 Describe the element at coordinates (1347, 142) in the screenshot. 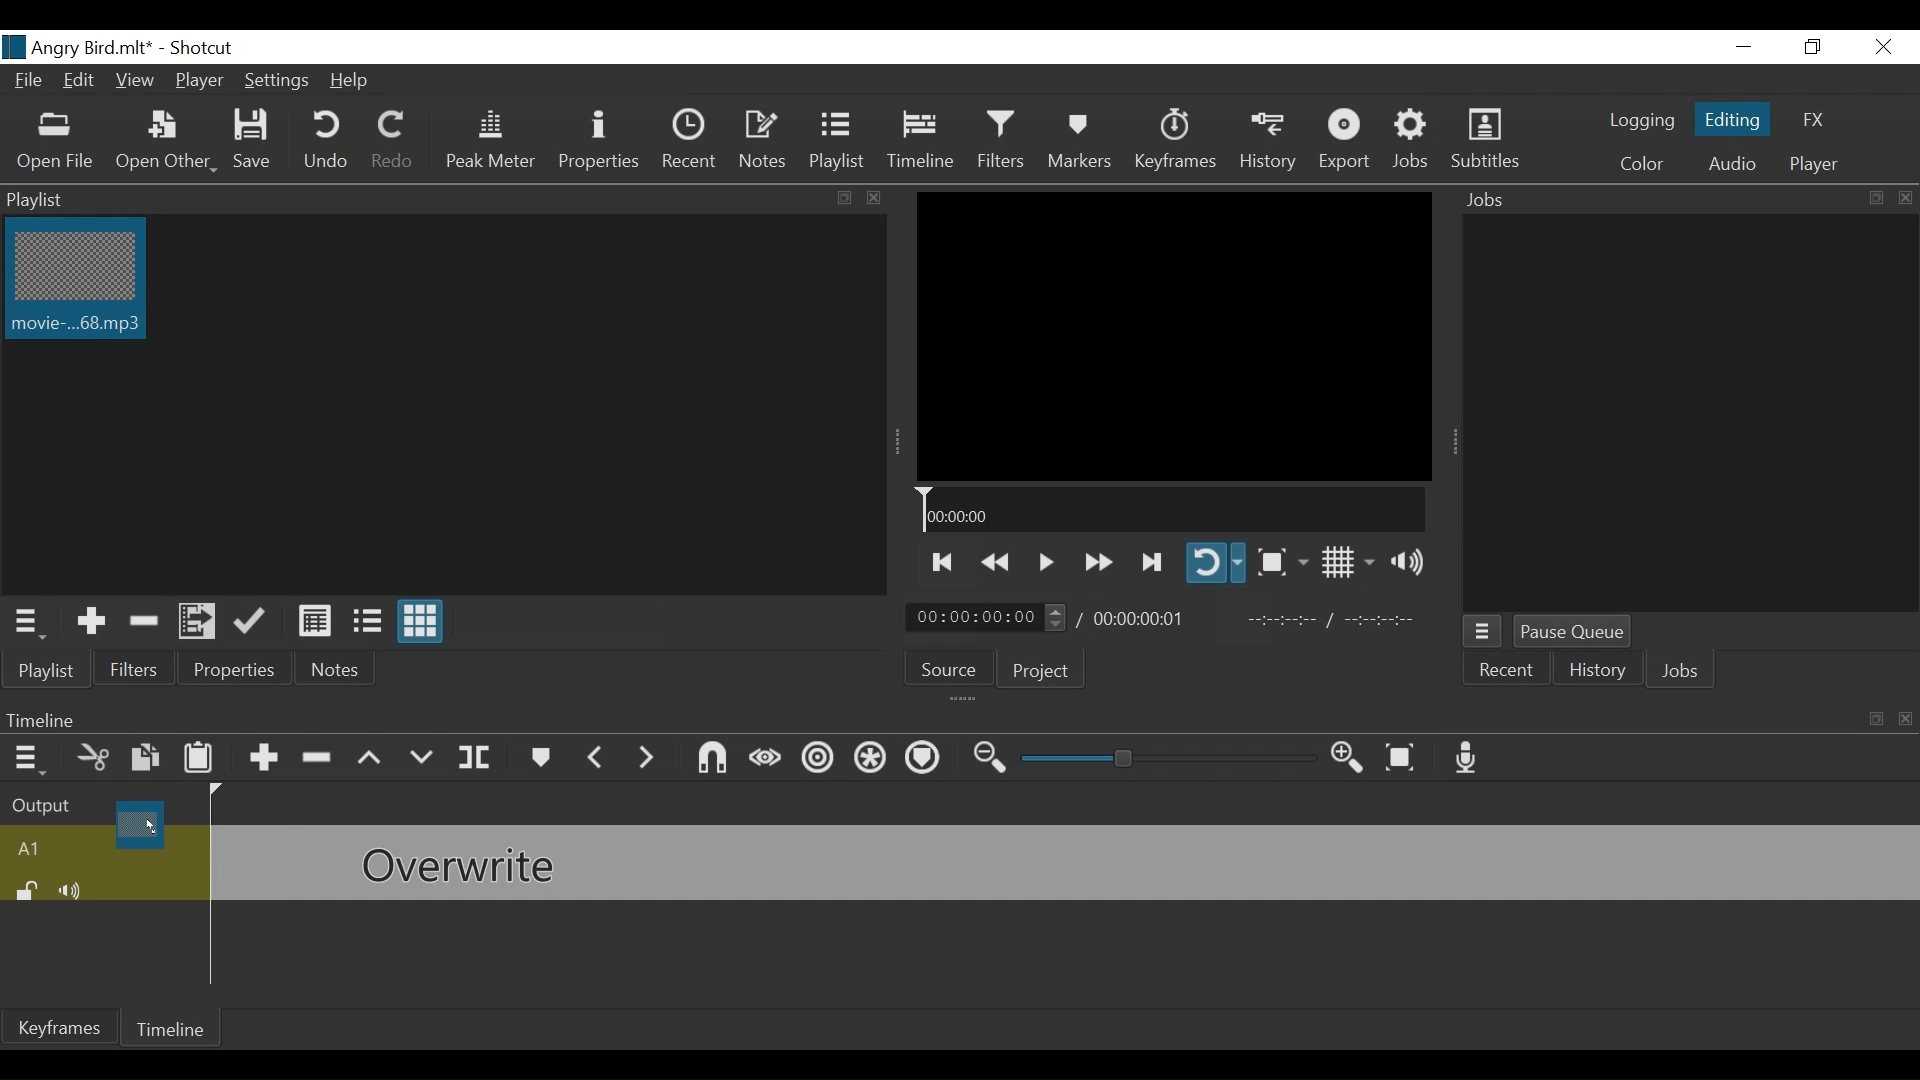

I see `Export` at that location.